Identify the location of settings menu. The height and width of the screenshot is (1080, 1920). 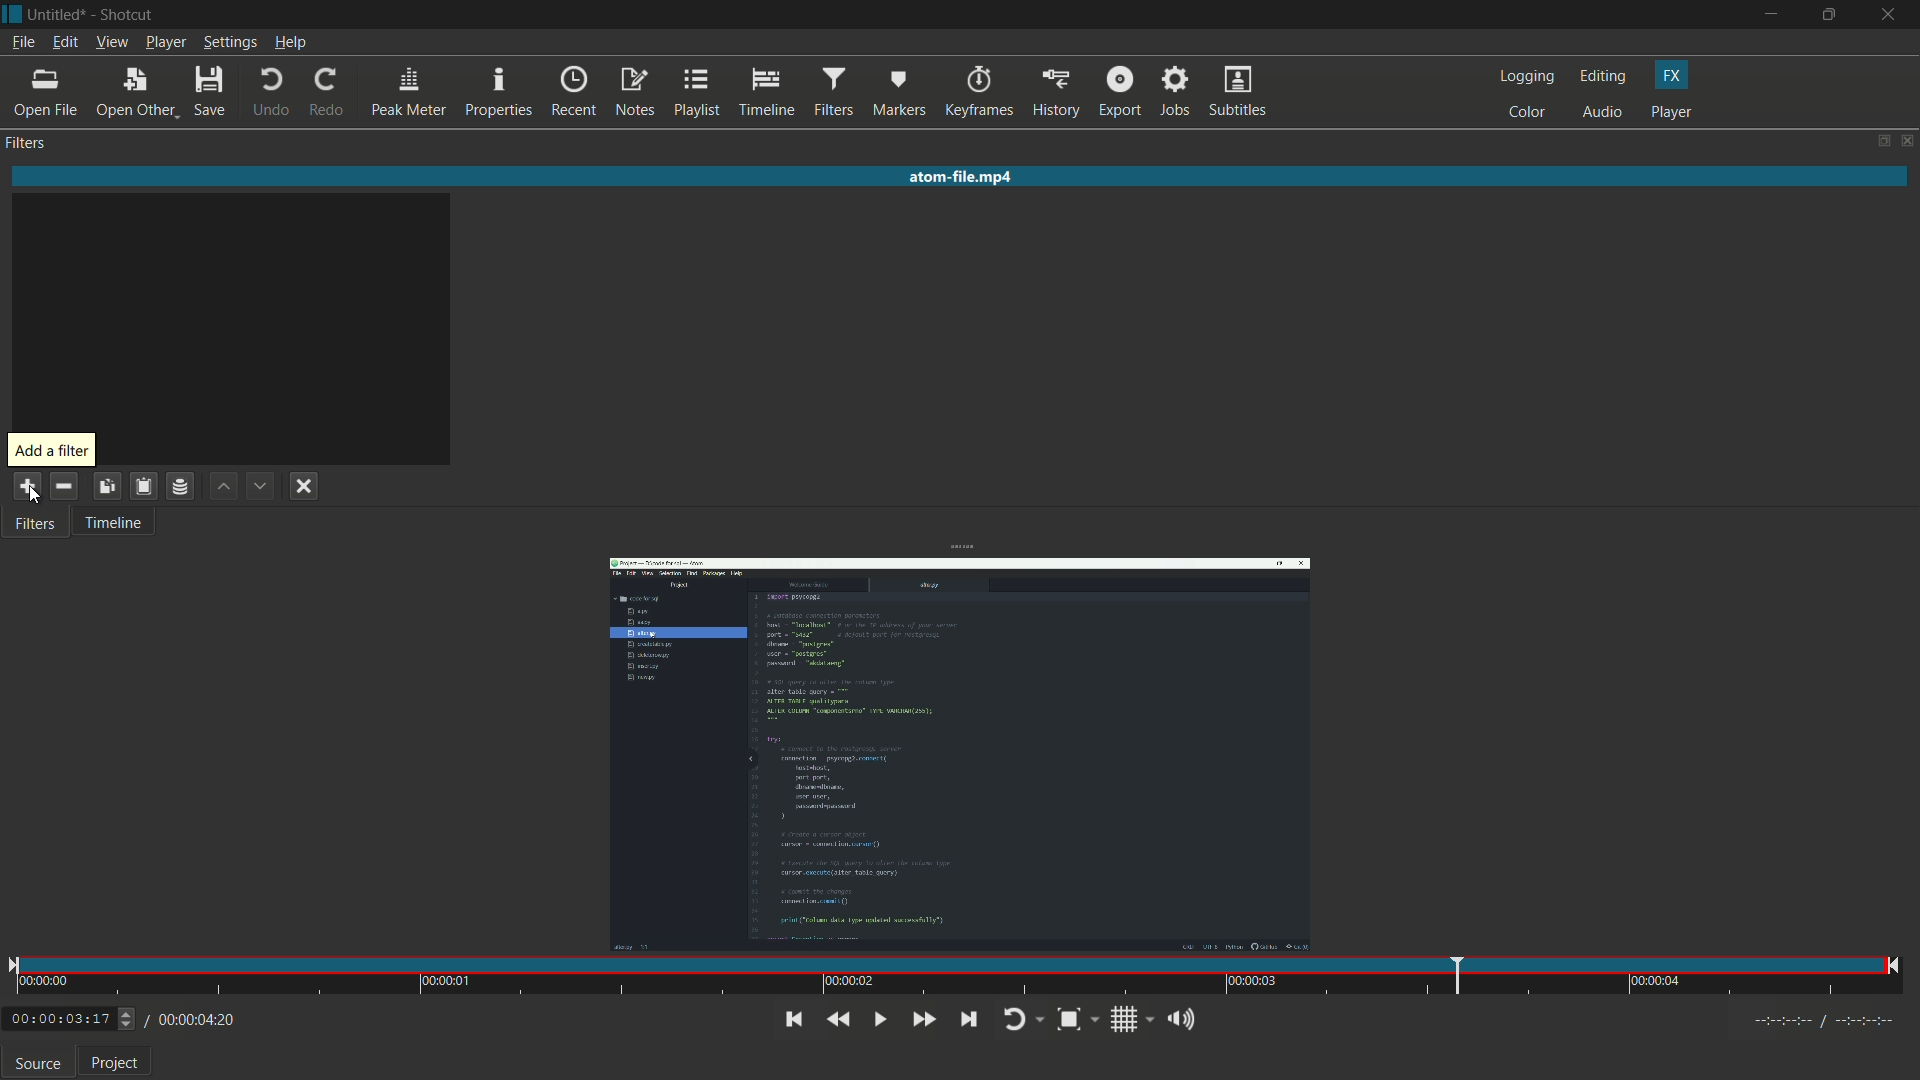
(229, 42).